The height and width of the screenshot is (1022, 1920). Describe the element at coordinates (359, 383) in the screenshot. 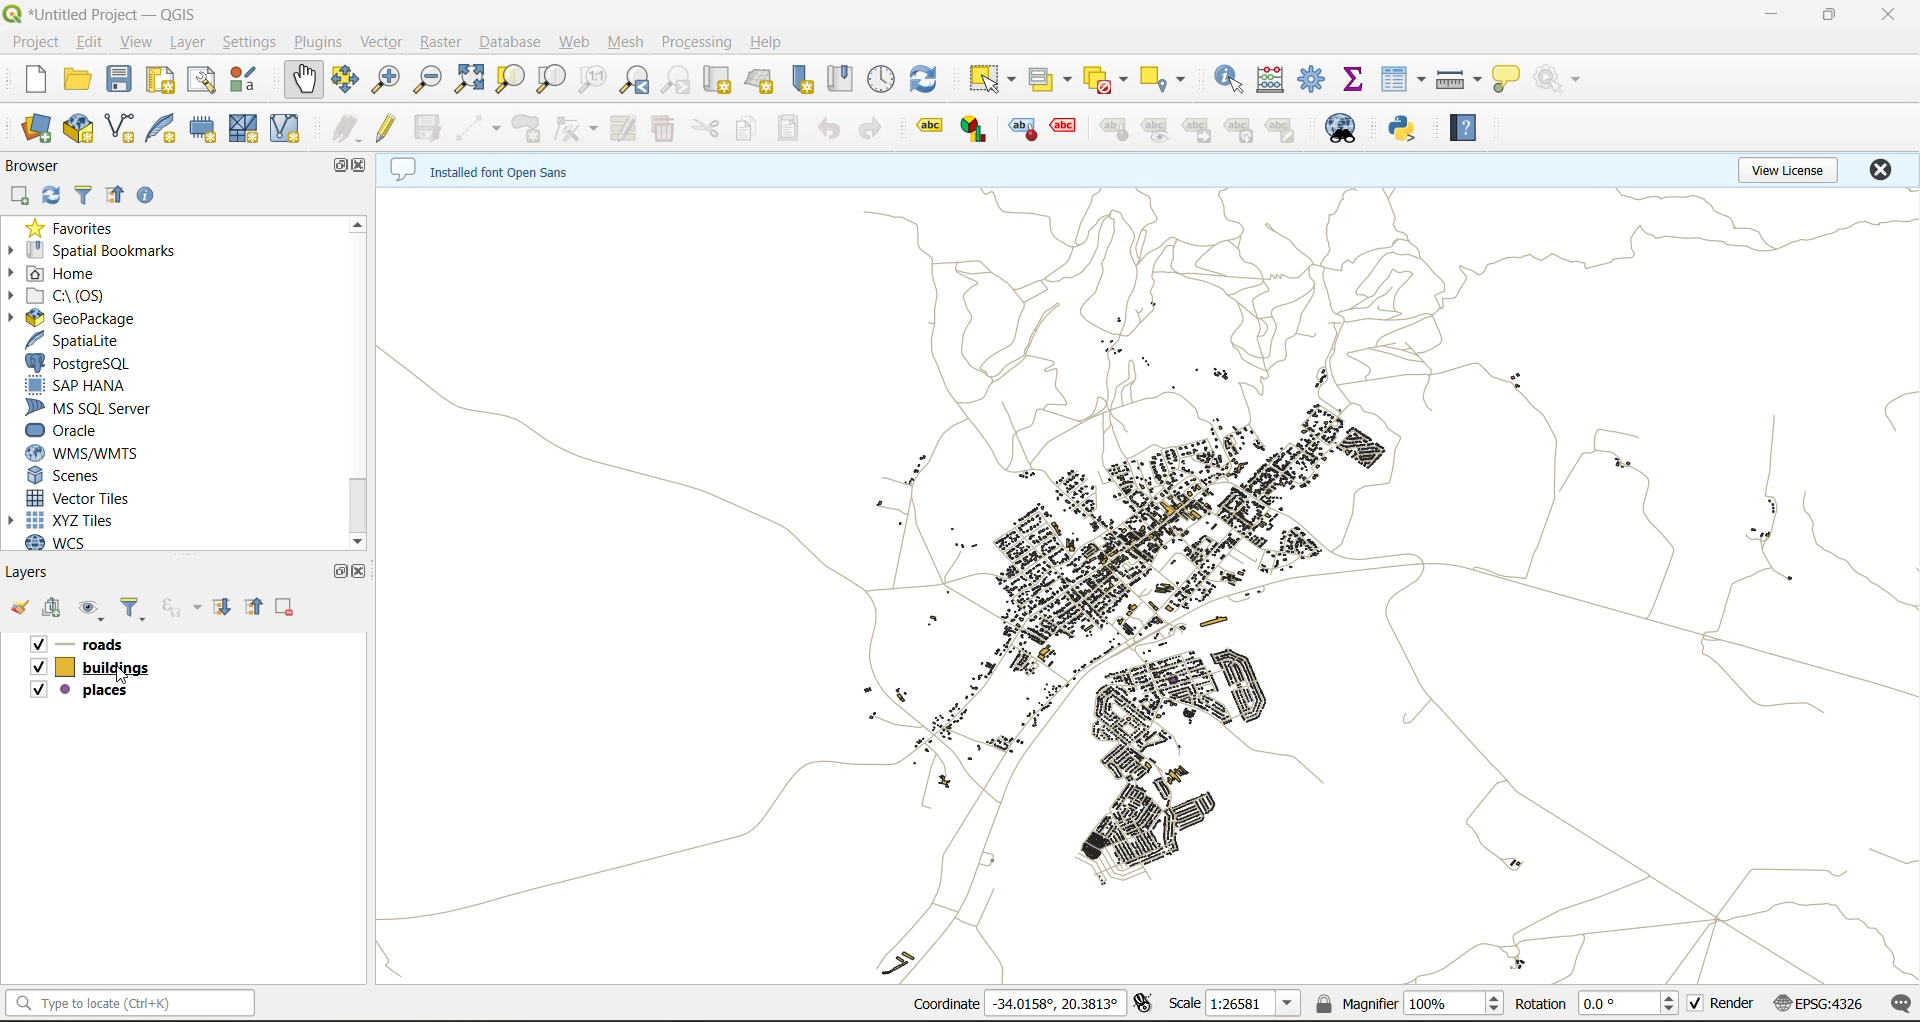

I see `scroll bar` at that location.